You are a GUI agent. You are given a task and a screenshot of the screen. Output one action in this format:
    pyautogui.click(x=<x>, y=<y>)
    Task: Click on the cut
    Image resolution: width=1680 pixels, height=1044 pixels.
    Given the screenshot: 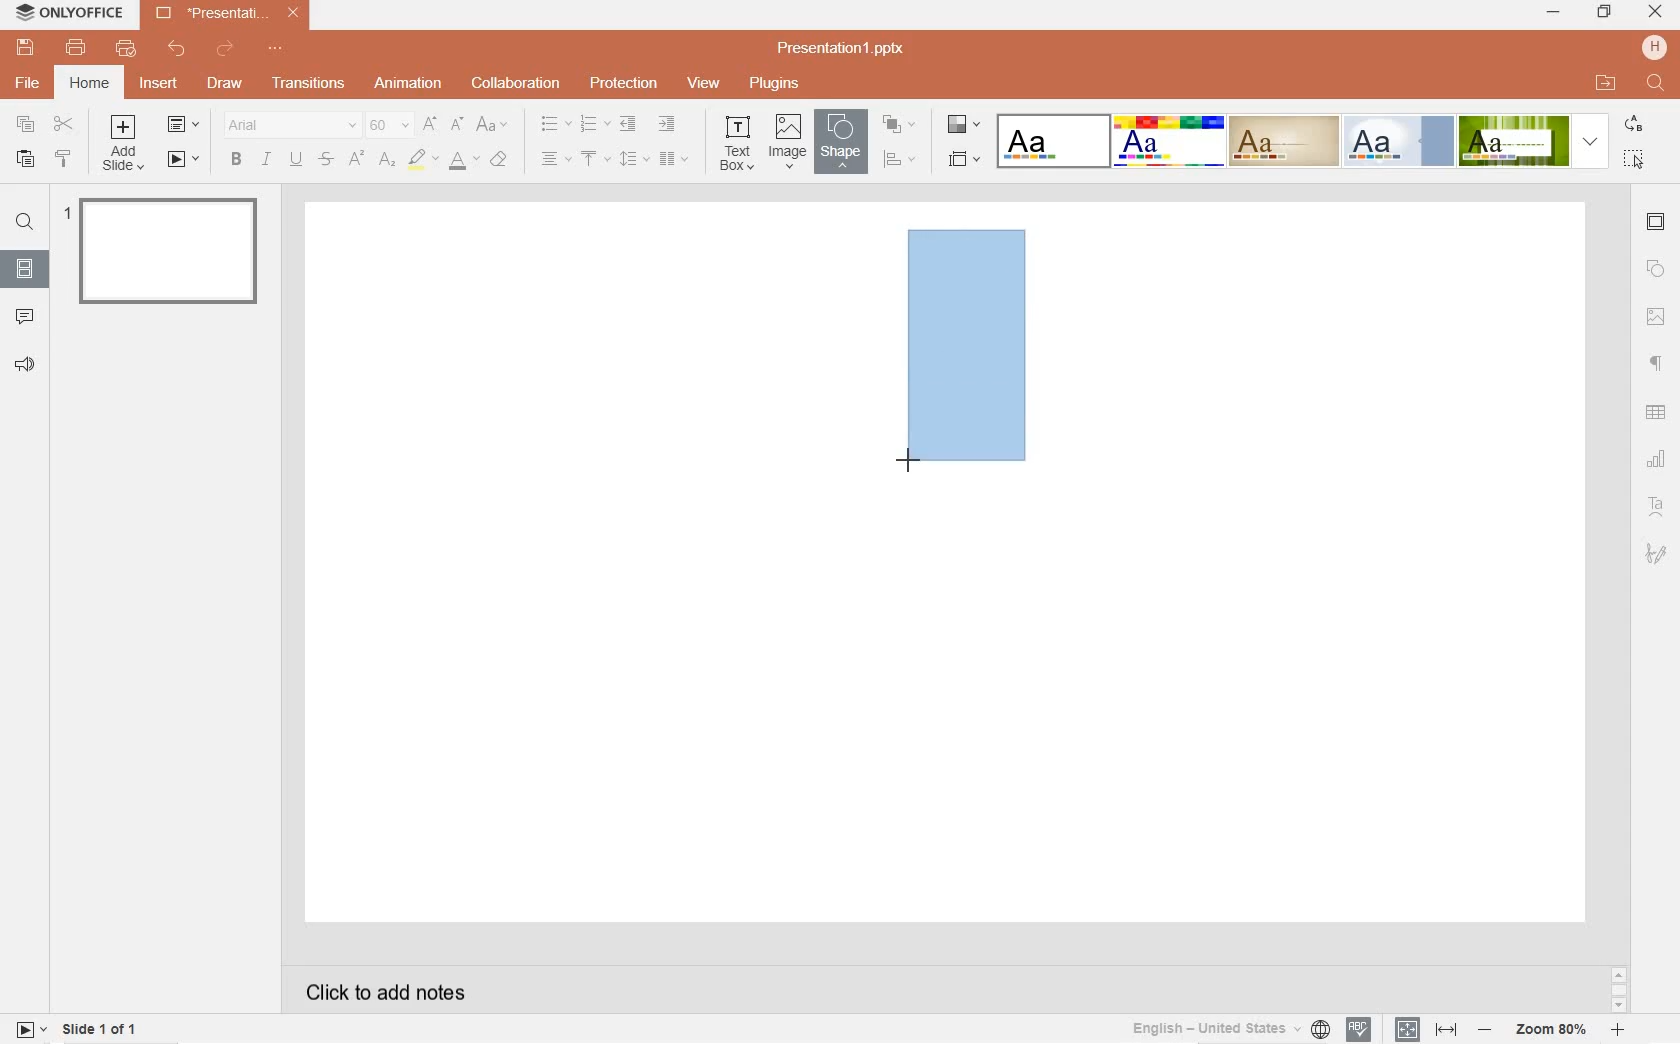 What is the action you would take?
    pyautogui.click(x=64, y=125)
    